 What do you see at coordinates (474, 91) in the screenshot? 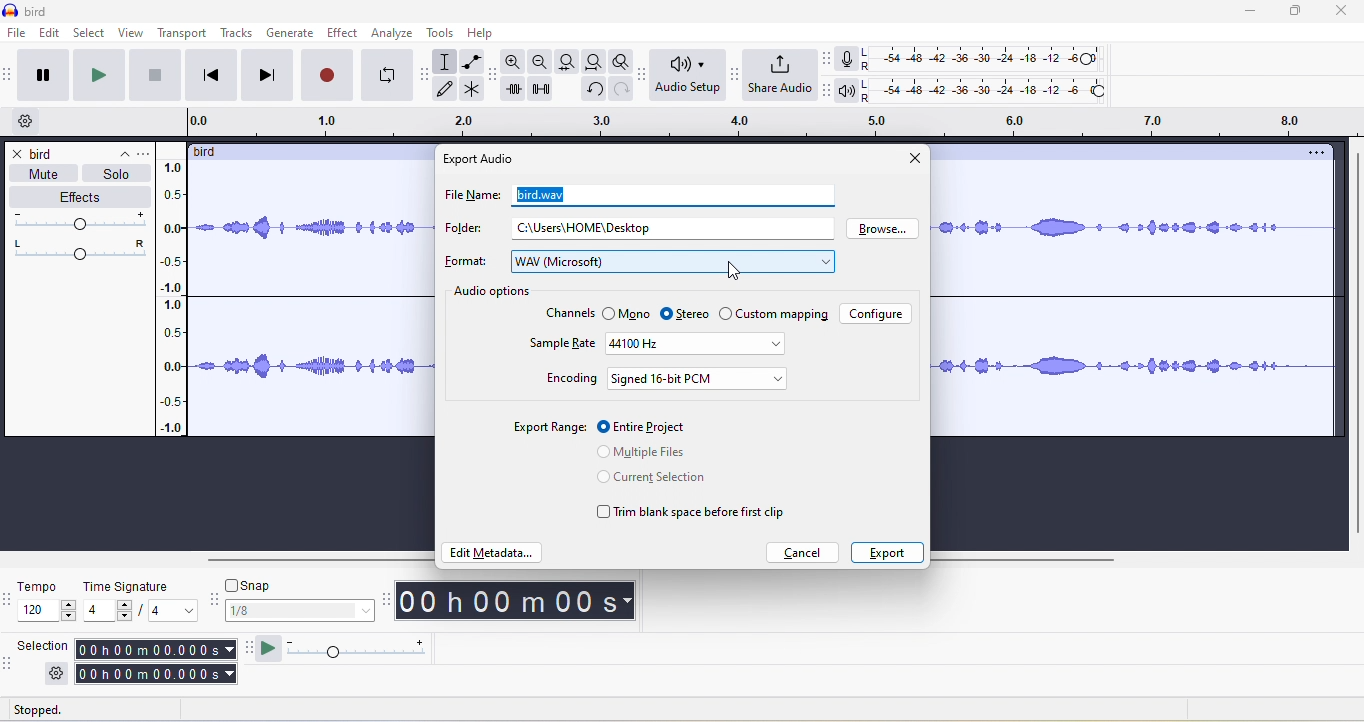
I see `multi tool` at bounding box center [474, 91].